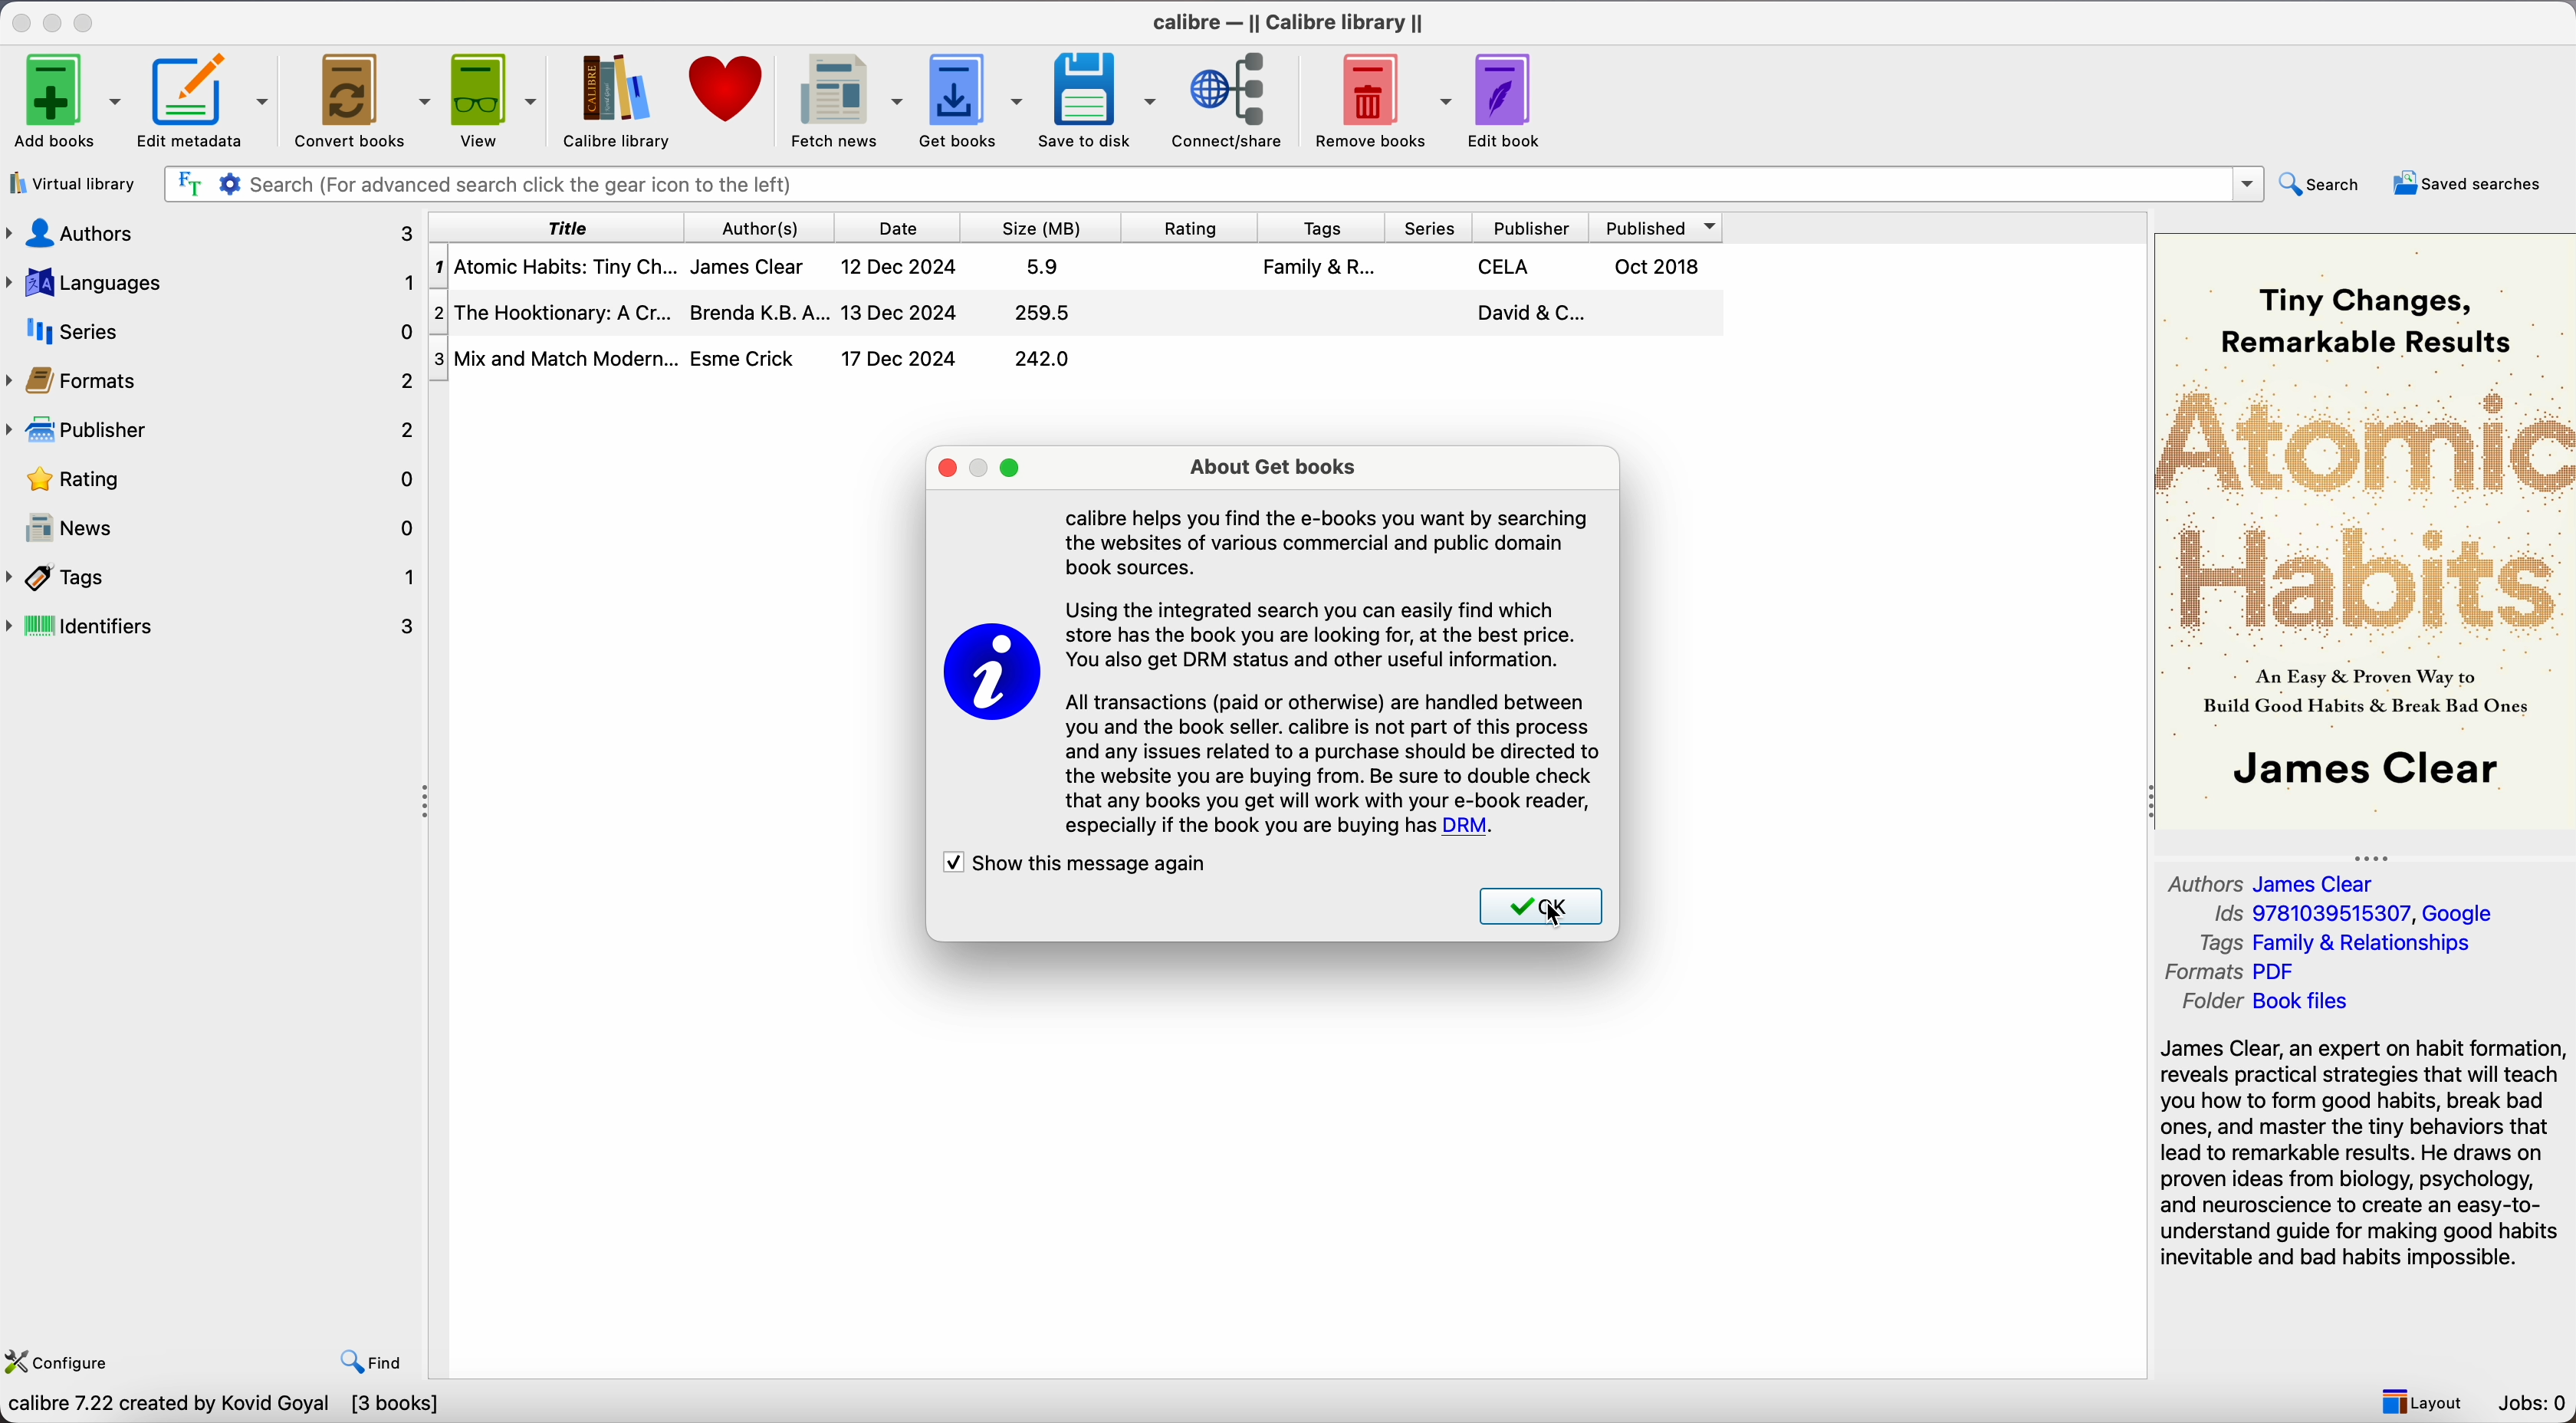 Image resolution: width=2576 pixels, height=1423 pixels. I want to click on James Clear, so click(746, 267).